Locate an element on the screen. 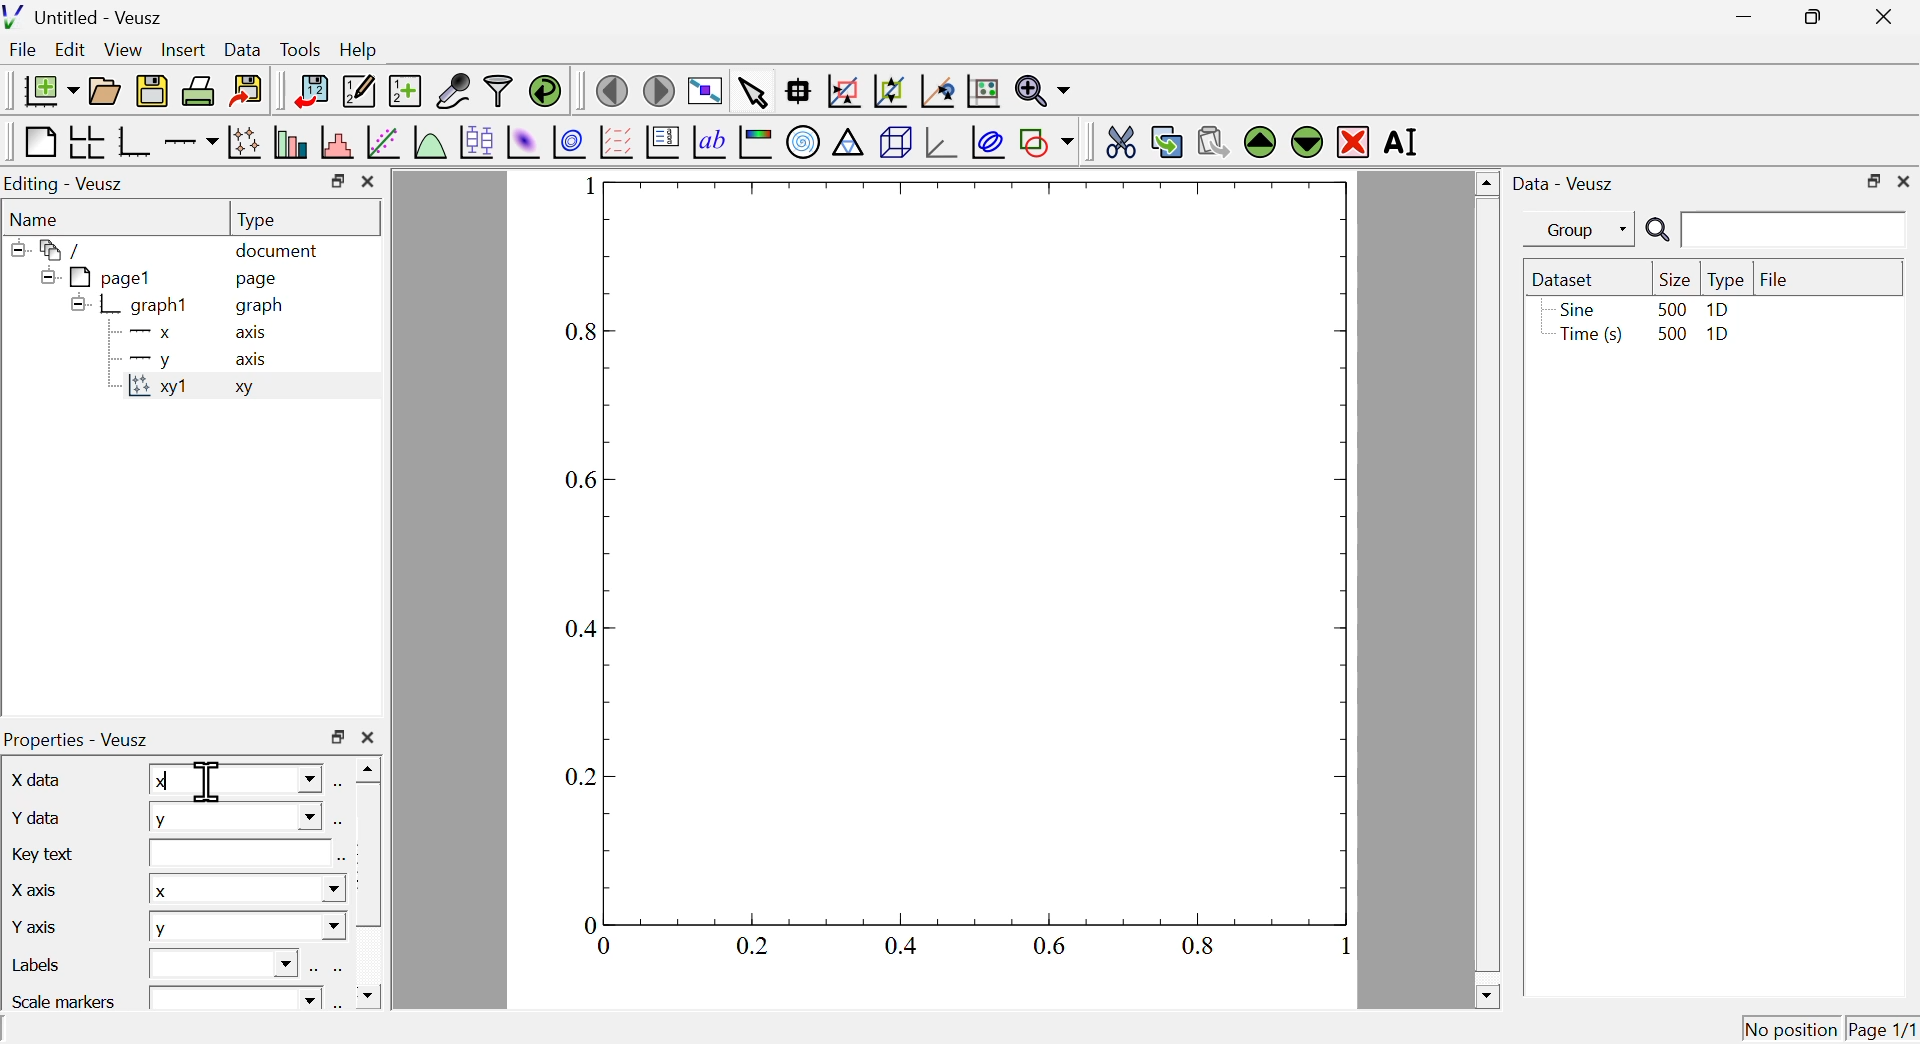 The image size is (1920, 1044). sine is located at coordinates (1575, 309).